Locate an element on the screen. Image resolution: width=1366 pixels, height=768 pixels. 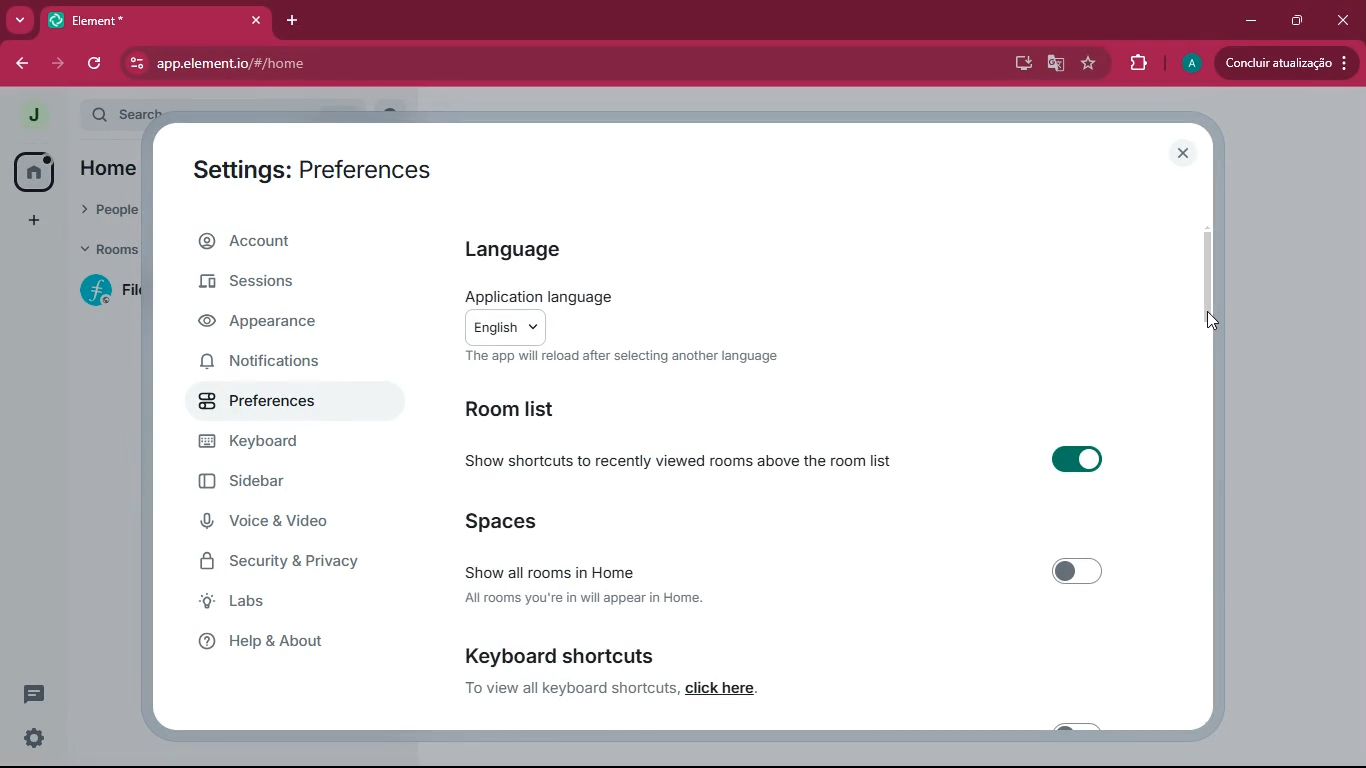
profile is located at coordinates (1193, 63).